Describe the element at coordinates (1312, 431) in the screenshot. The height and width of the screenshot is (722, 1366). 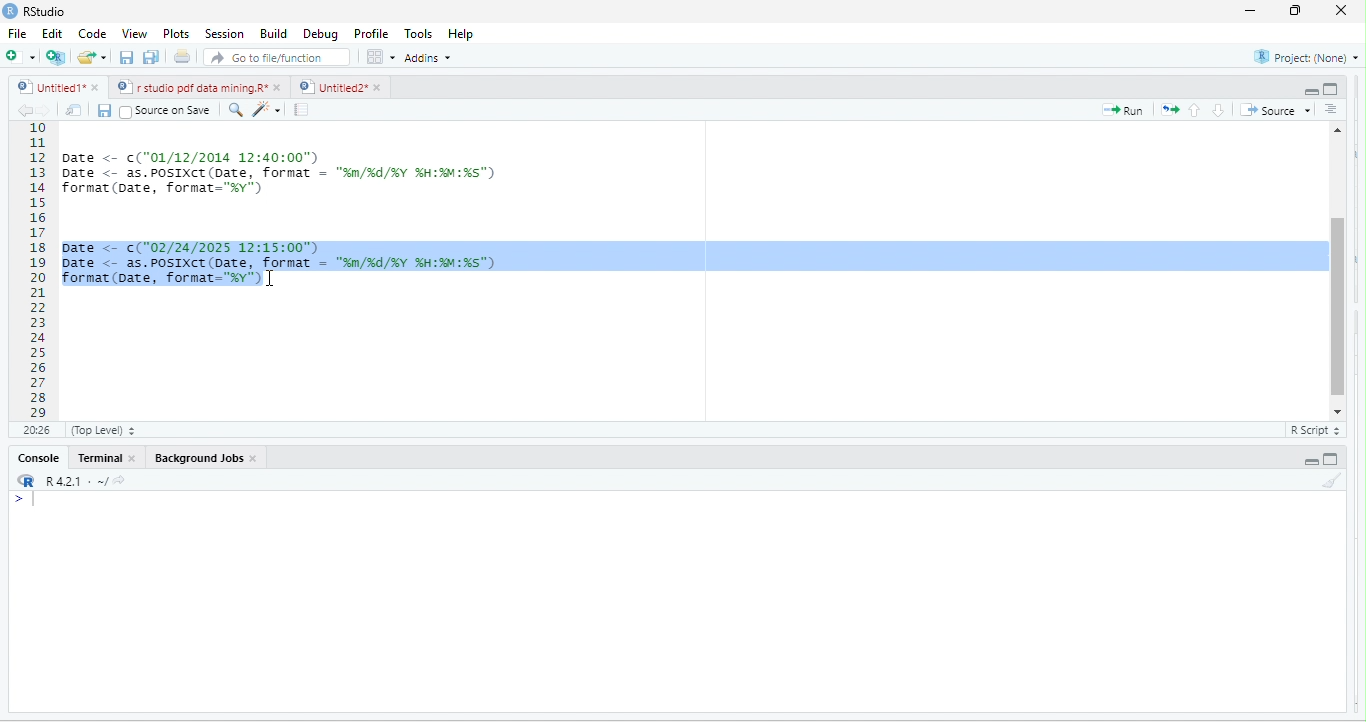
I see `R Script &` at that location.